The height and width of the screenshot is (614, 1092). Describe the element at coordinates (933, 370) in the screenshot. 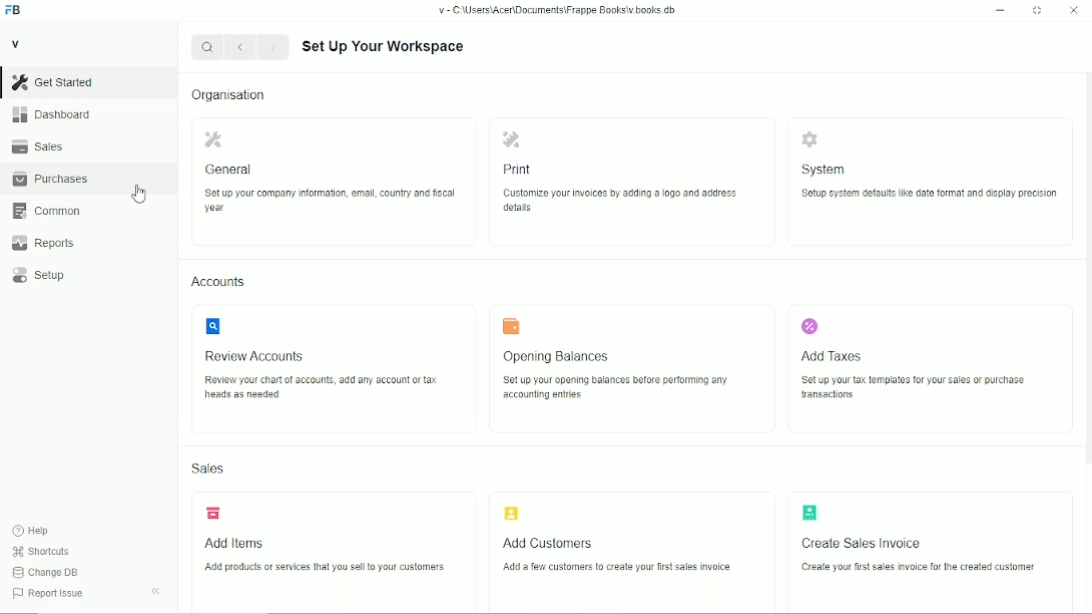

I see `Add Taxes Set up your tax templates for your sales or purchase transactions` at that location.